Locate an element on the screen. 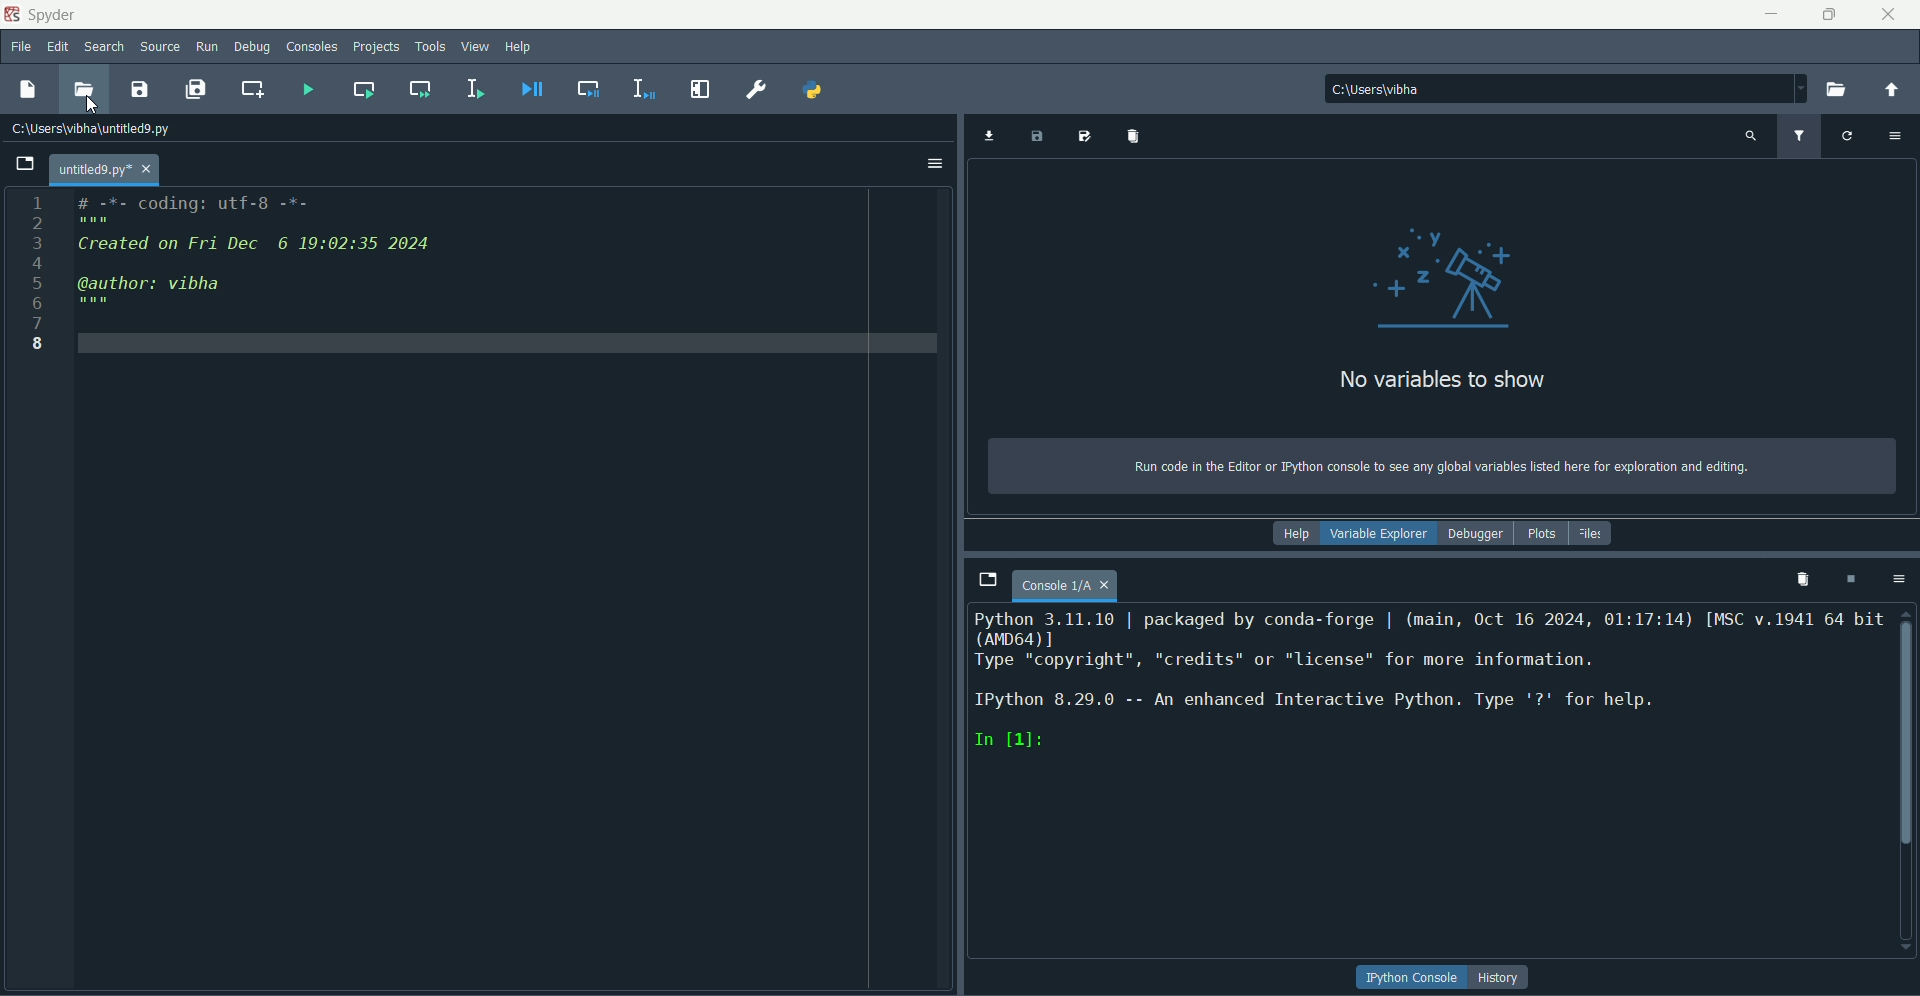 The width and height of the screenshot is (1920, 996). import variables is located at coordinates (1131, 137).